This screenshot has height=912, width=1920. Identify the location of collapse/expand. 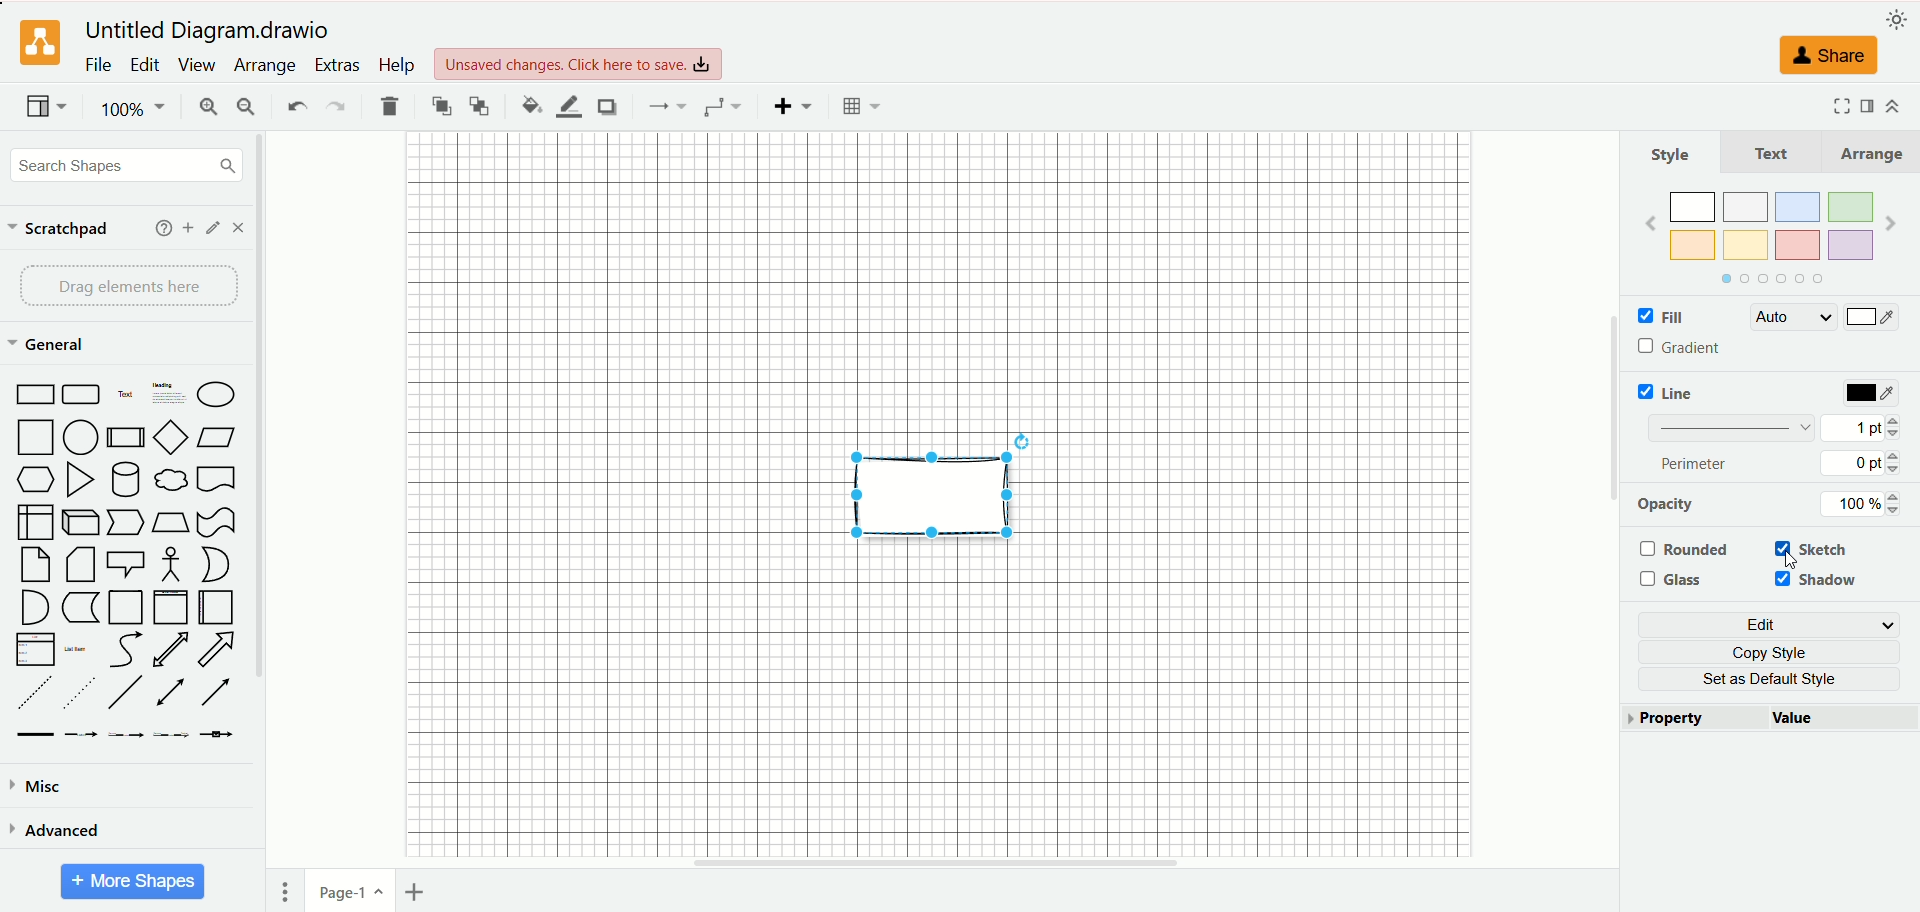
(1892, 106).